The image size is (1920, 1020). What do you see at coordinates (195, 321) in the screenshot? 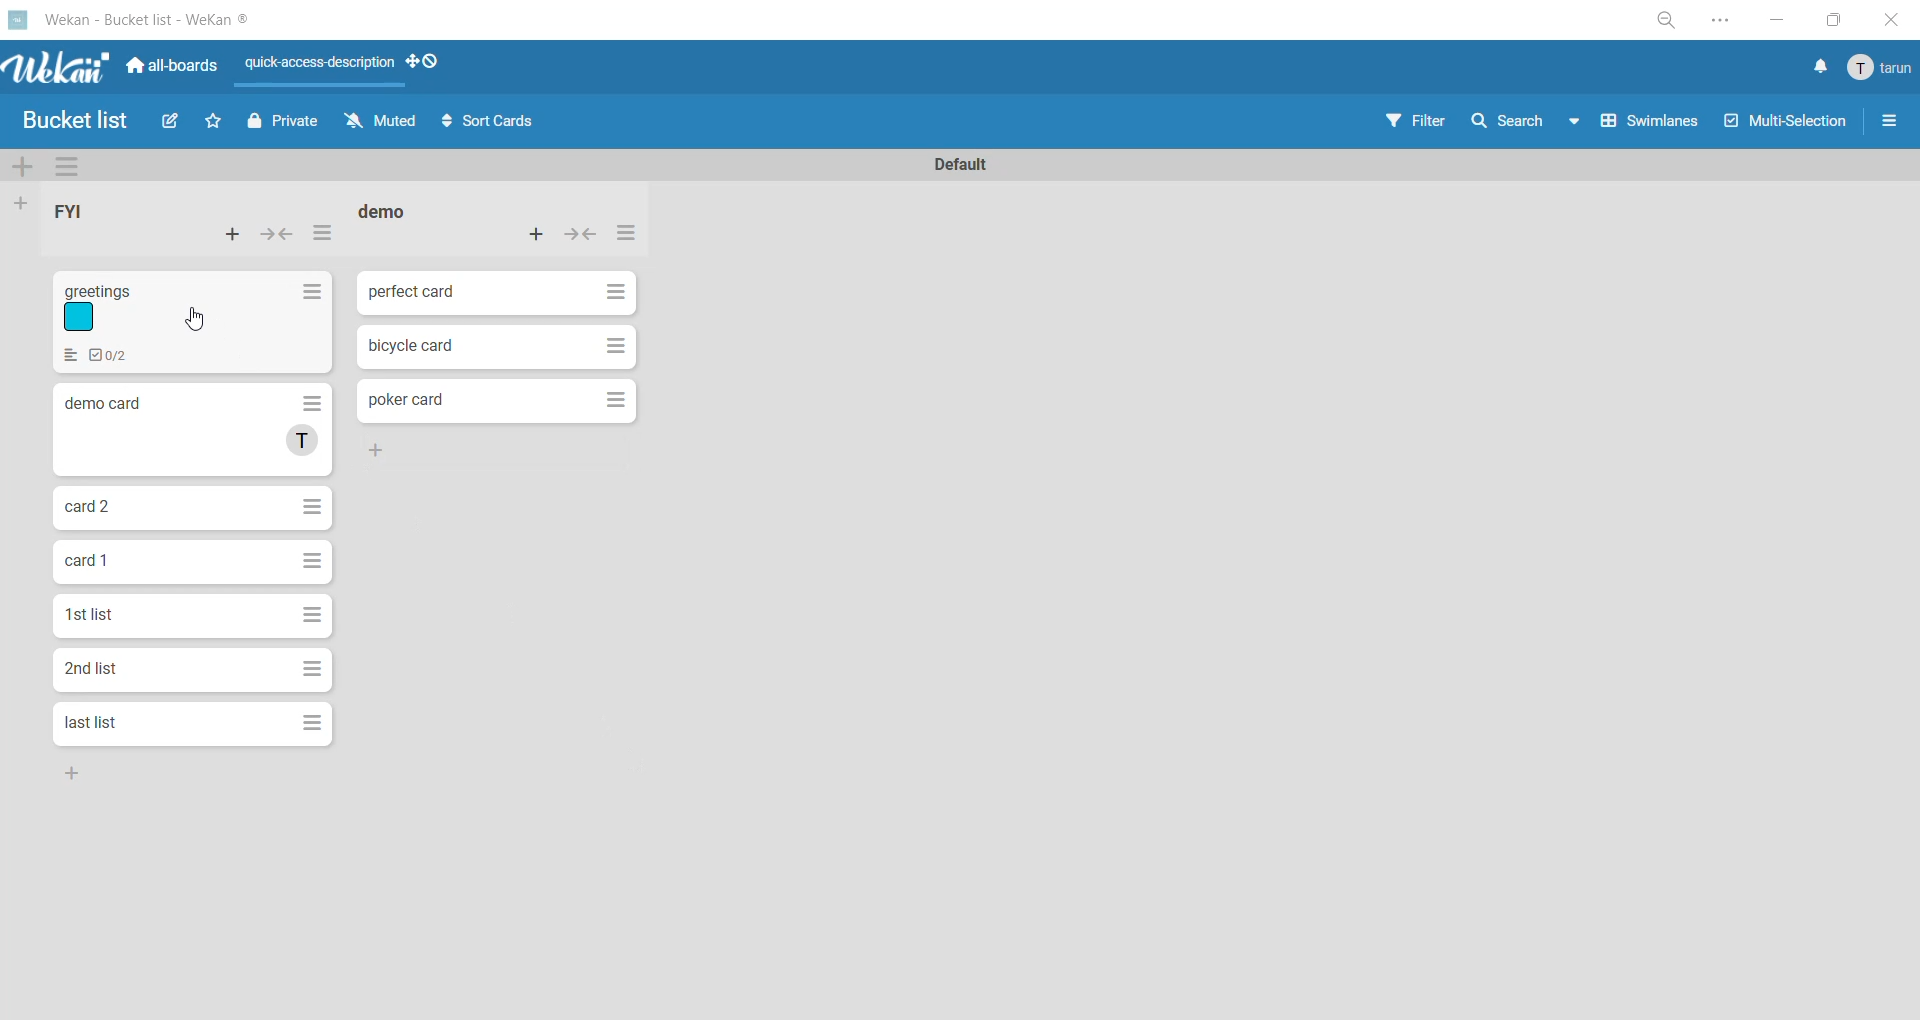
I see `Greetings` at bounding box center [195, 321].